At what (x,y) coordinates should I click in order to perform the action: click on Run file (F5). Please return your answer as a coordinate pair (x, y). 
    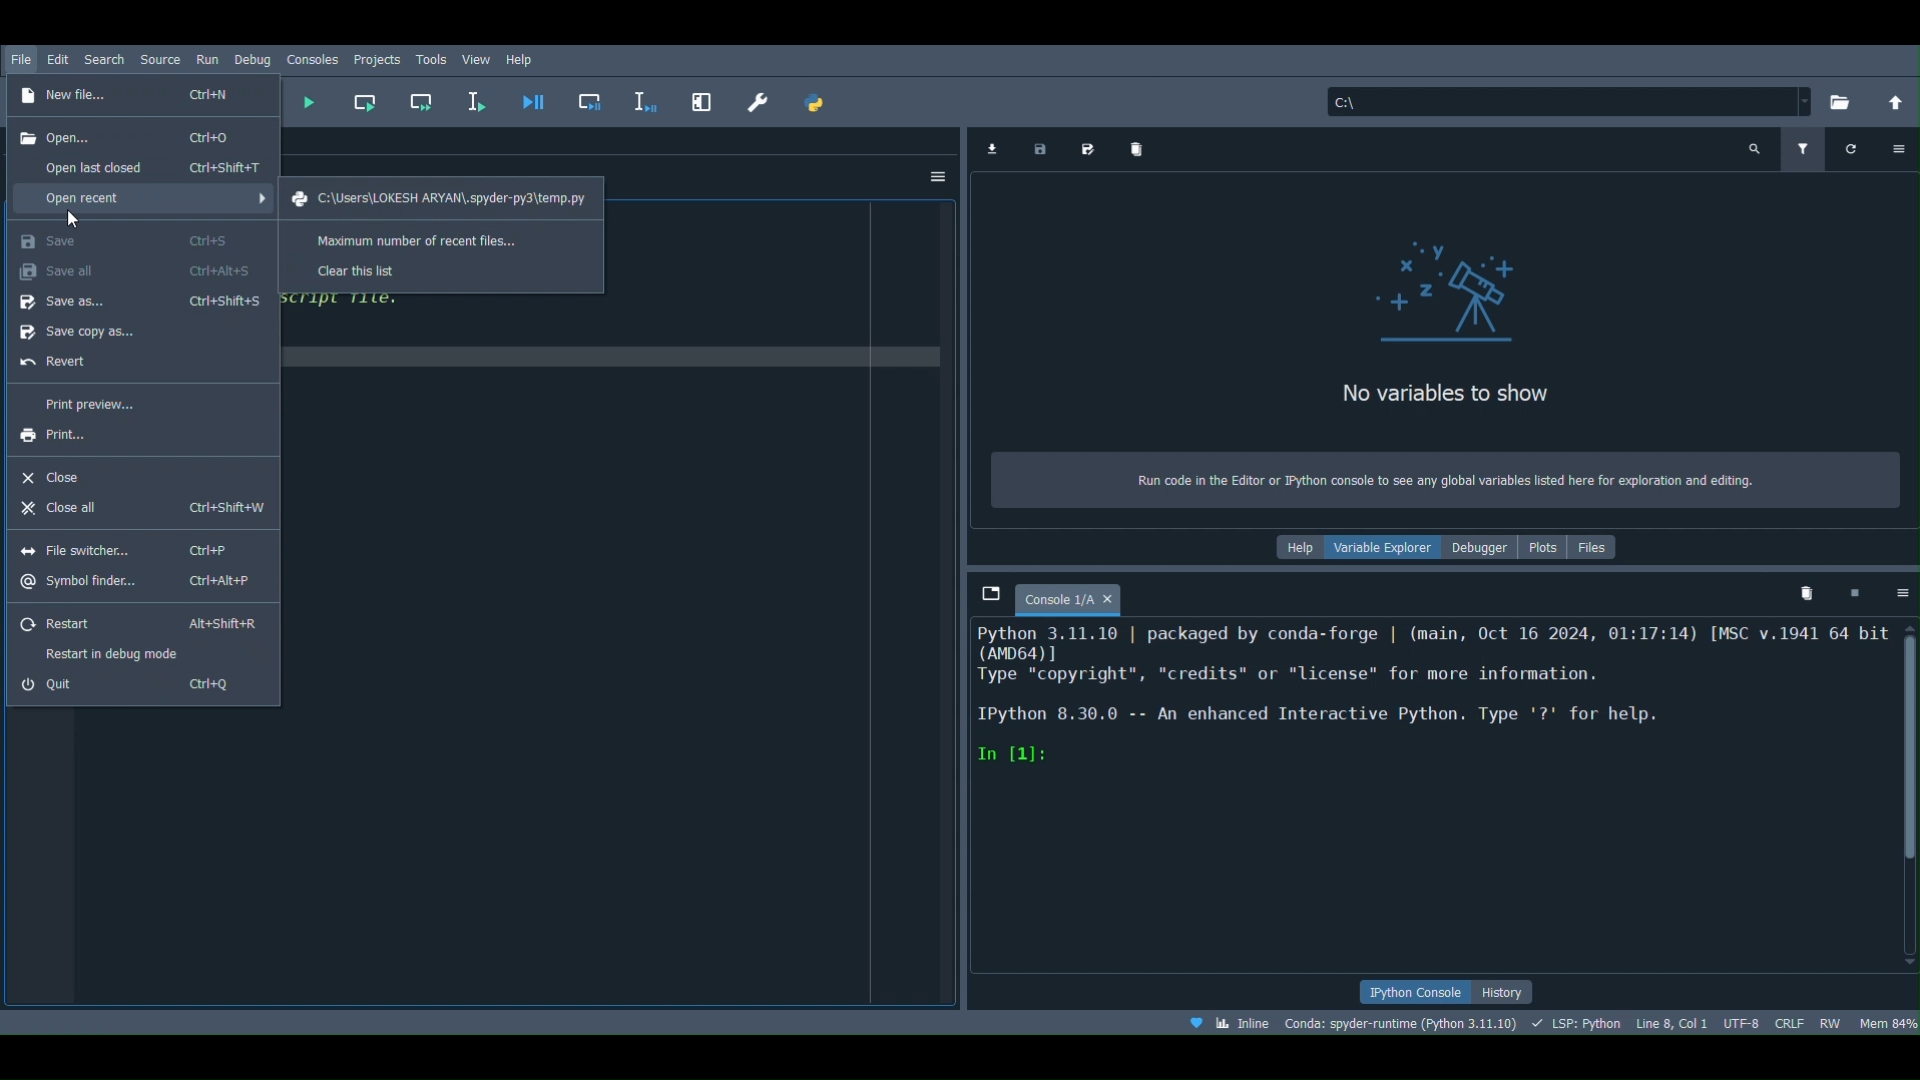
    Looking at the image, I should click on (308, 100).